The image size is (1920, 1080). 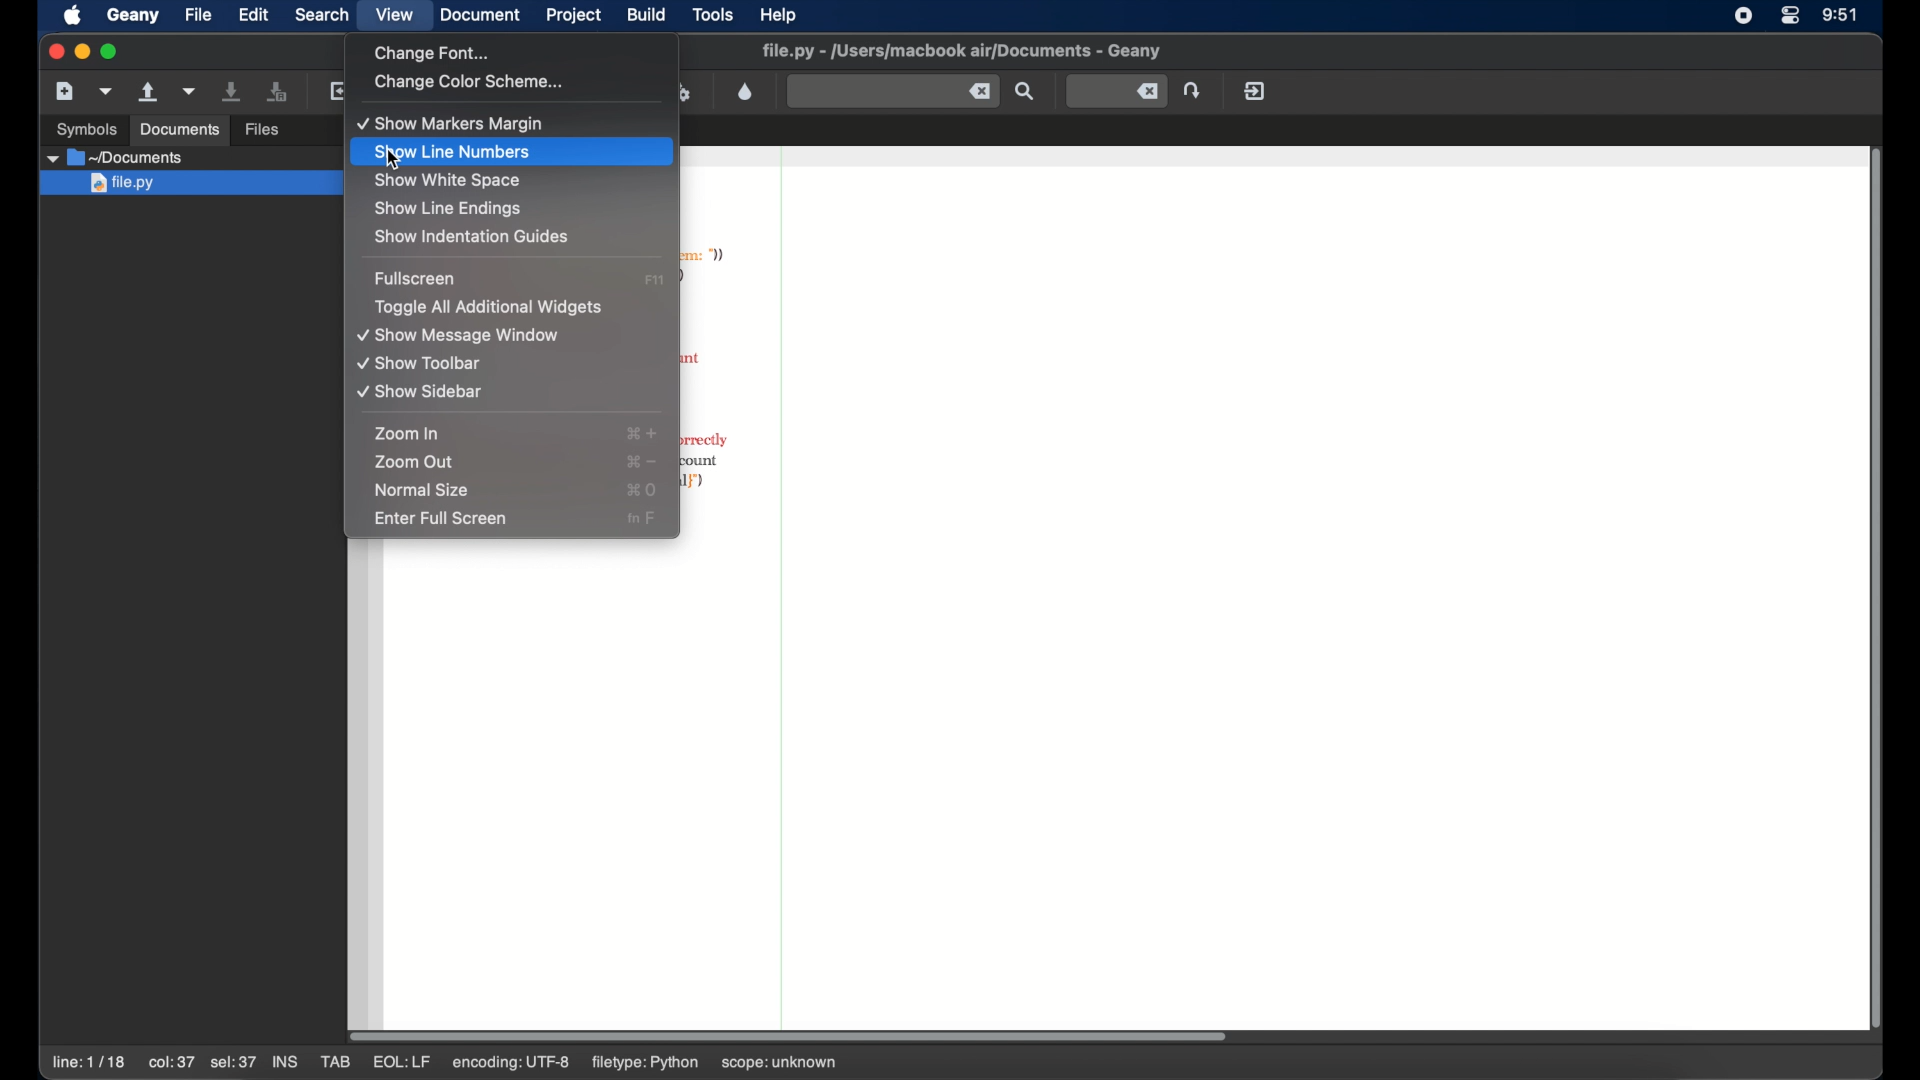 I want to click on edit, so click(x=252, y=15).